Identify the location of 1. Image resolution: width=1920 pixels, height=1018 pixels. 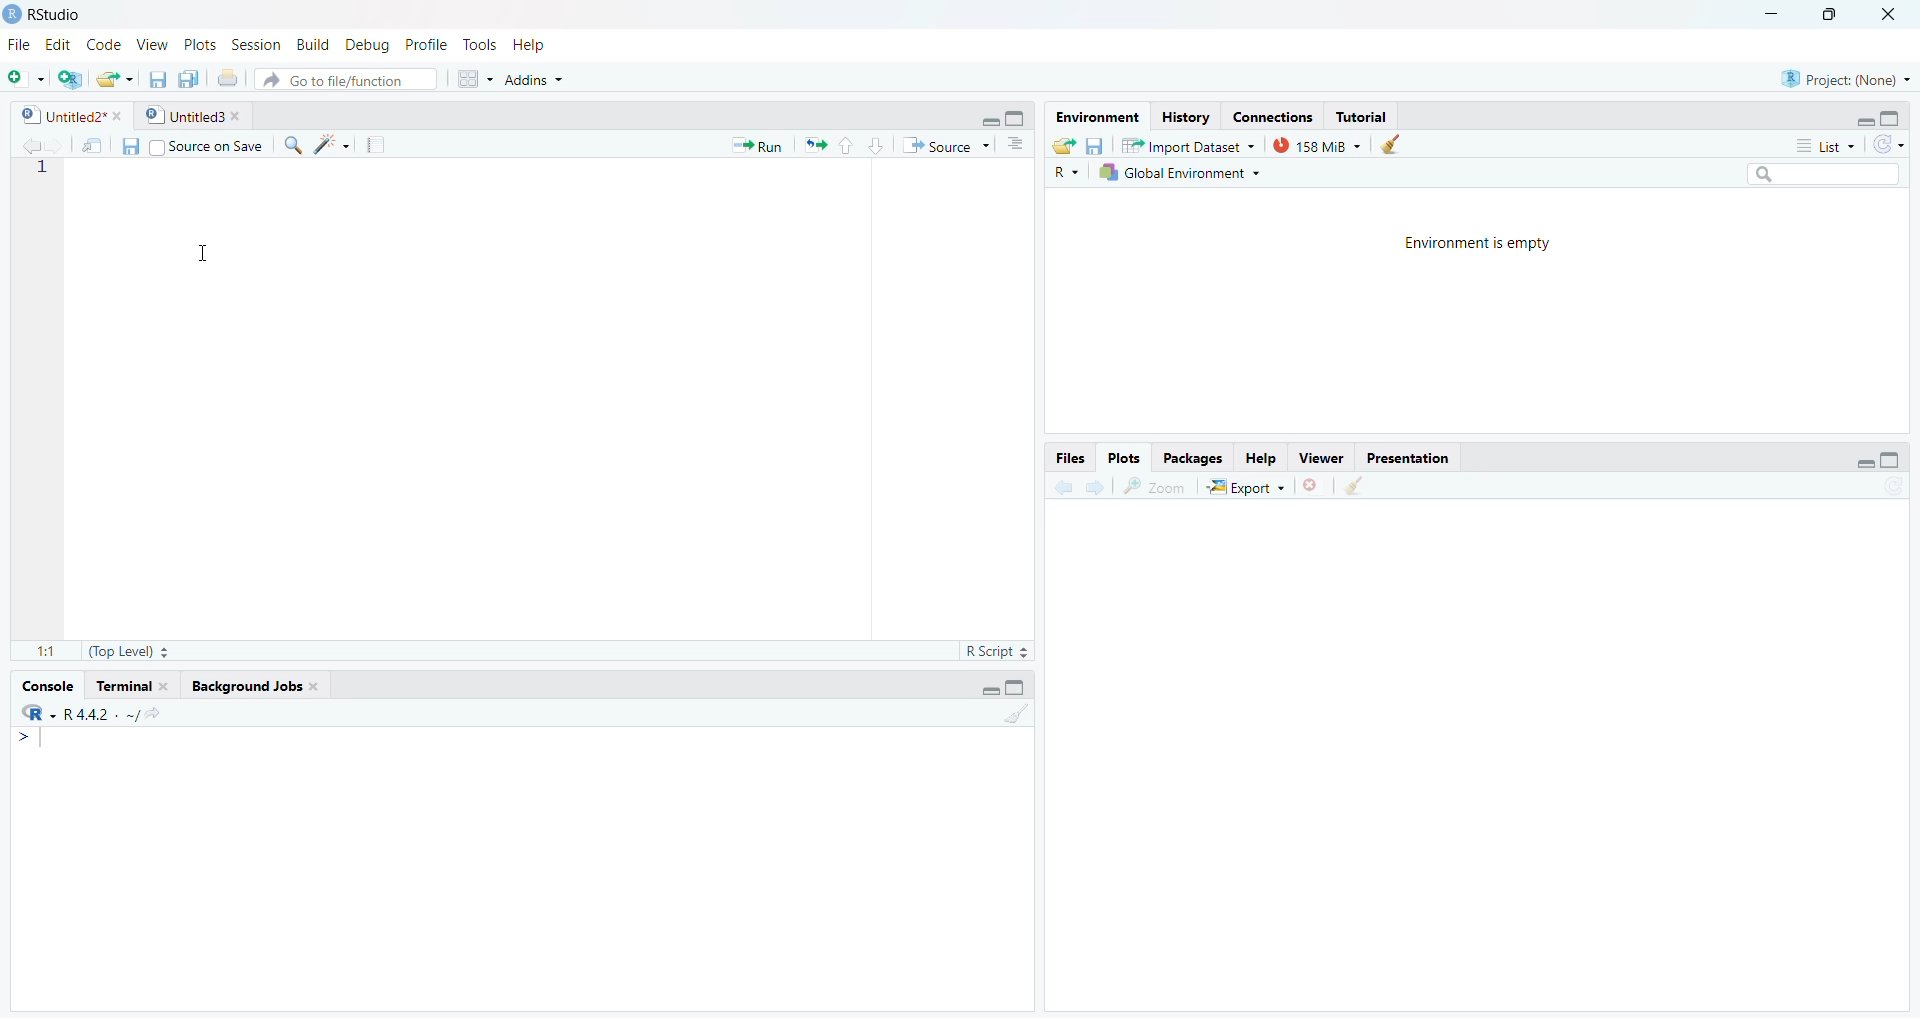
(38, 177).